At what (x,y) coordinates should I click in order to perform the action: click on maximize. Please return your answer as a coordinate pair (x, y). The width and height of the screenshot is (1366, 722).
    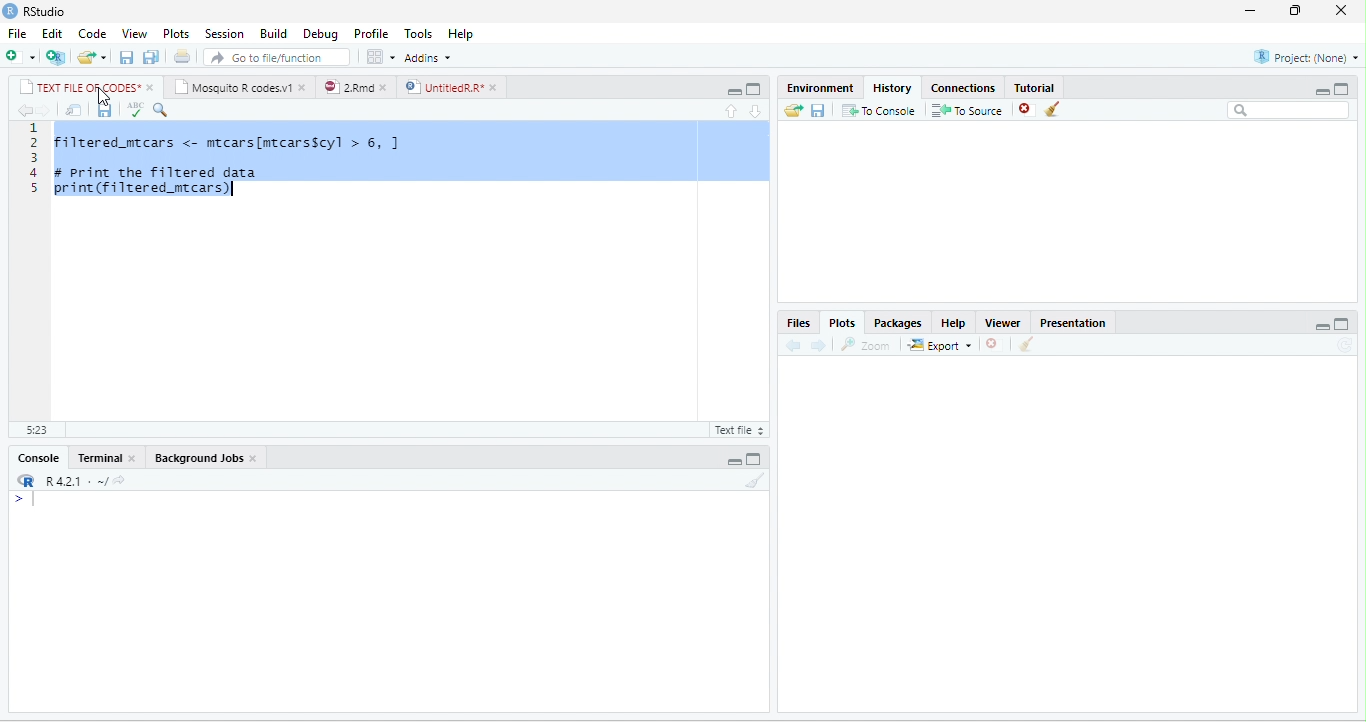
    Looking at the image, I should click on (753, 460).